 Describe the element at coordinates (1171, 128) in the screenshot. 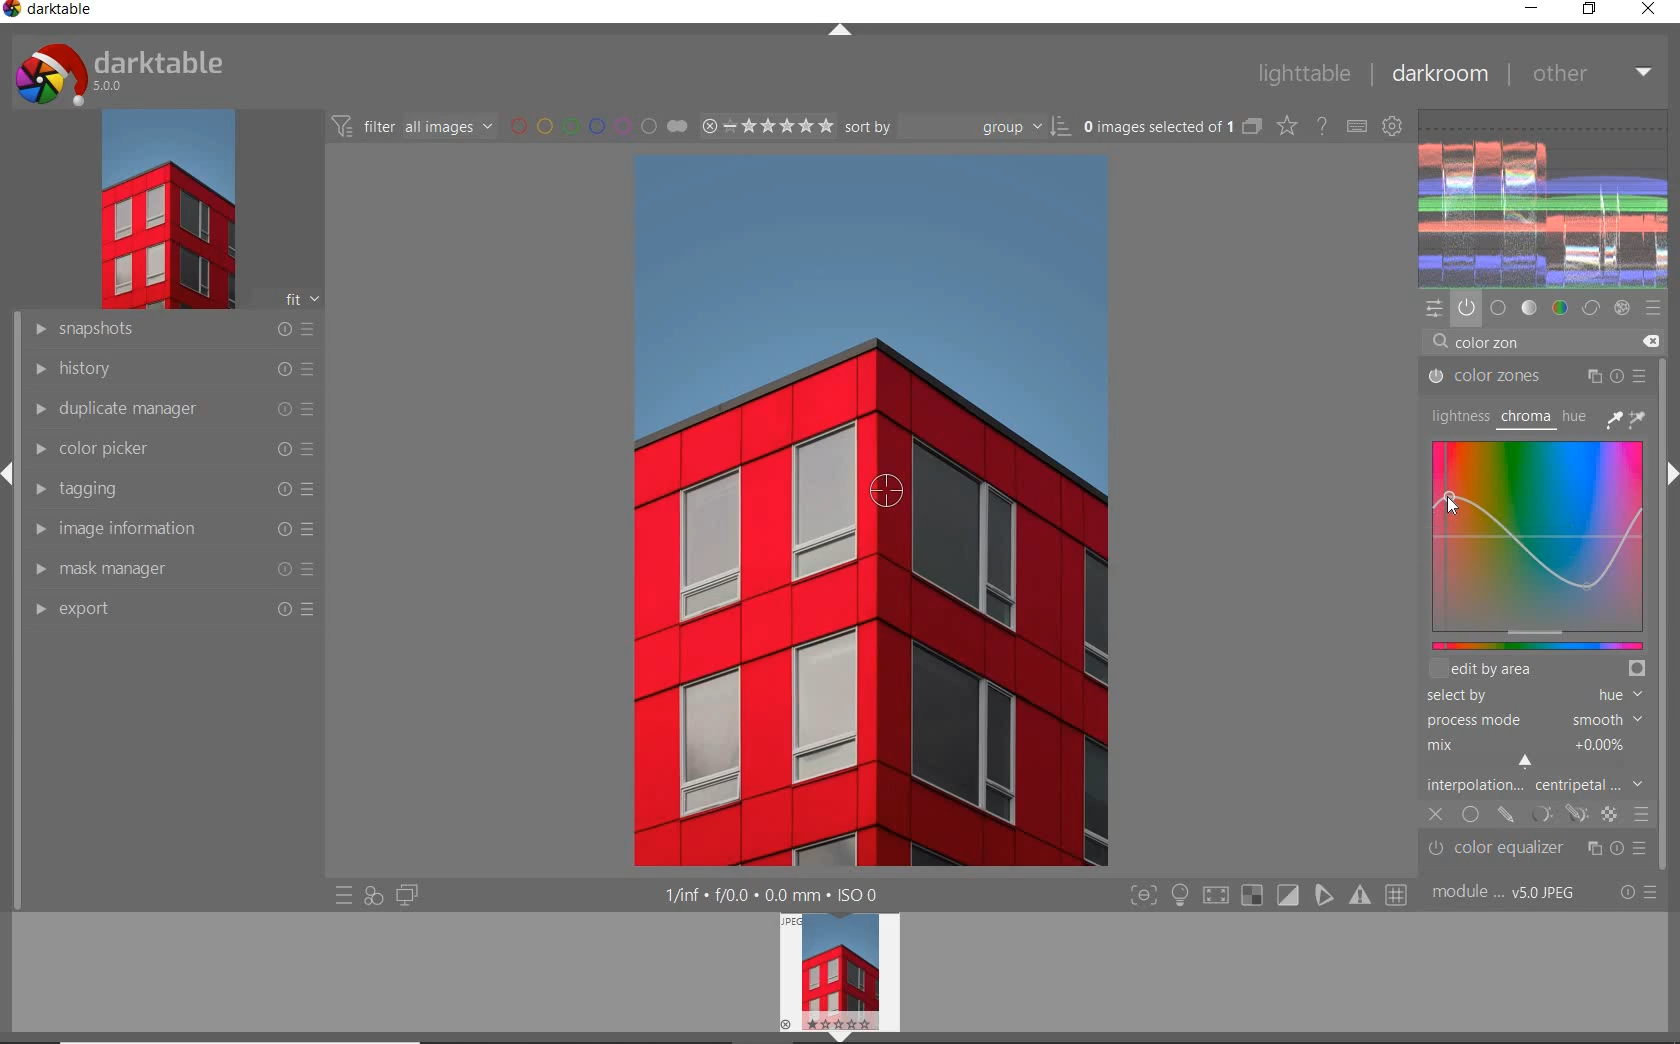

I see `selected images` at that location.